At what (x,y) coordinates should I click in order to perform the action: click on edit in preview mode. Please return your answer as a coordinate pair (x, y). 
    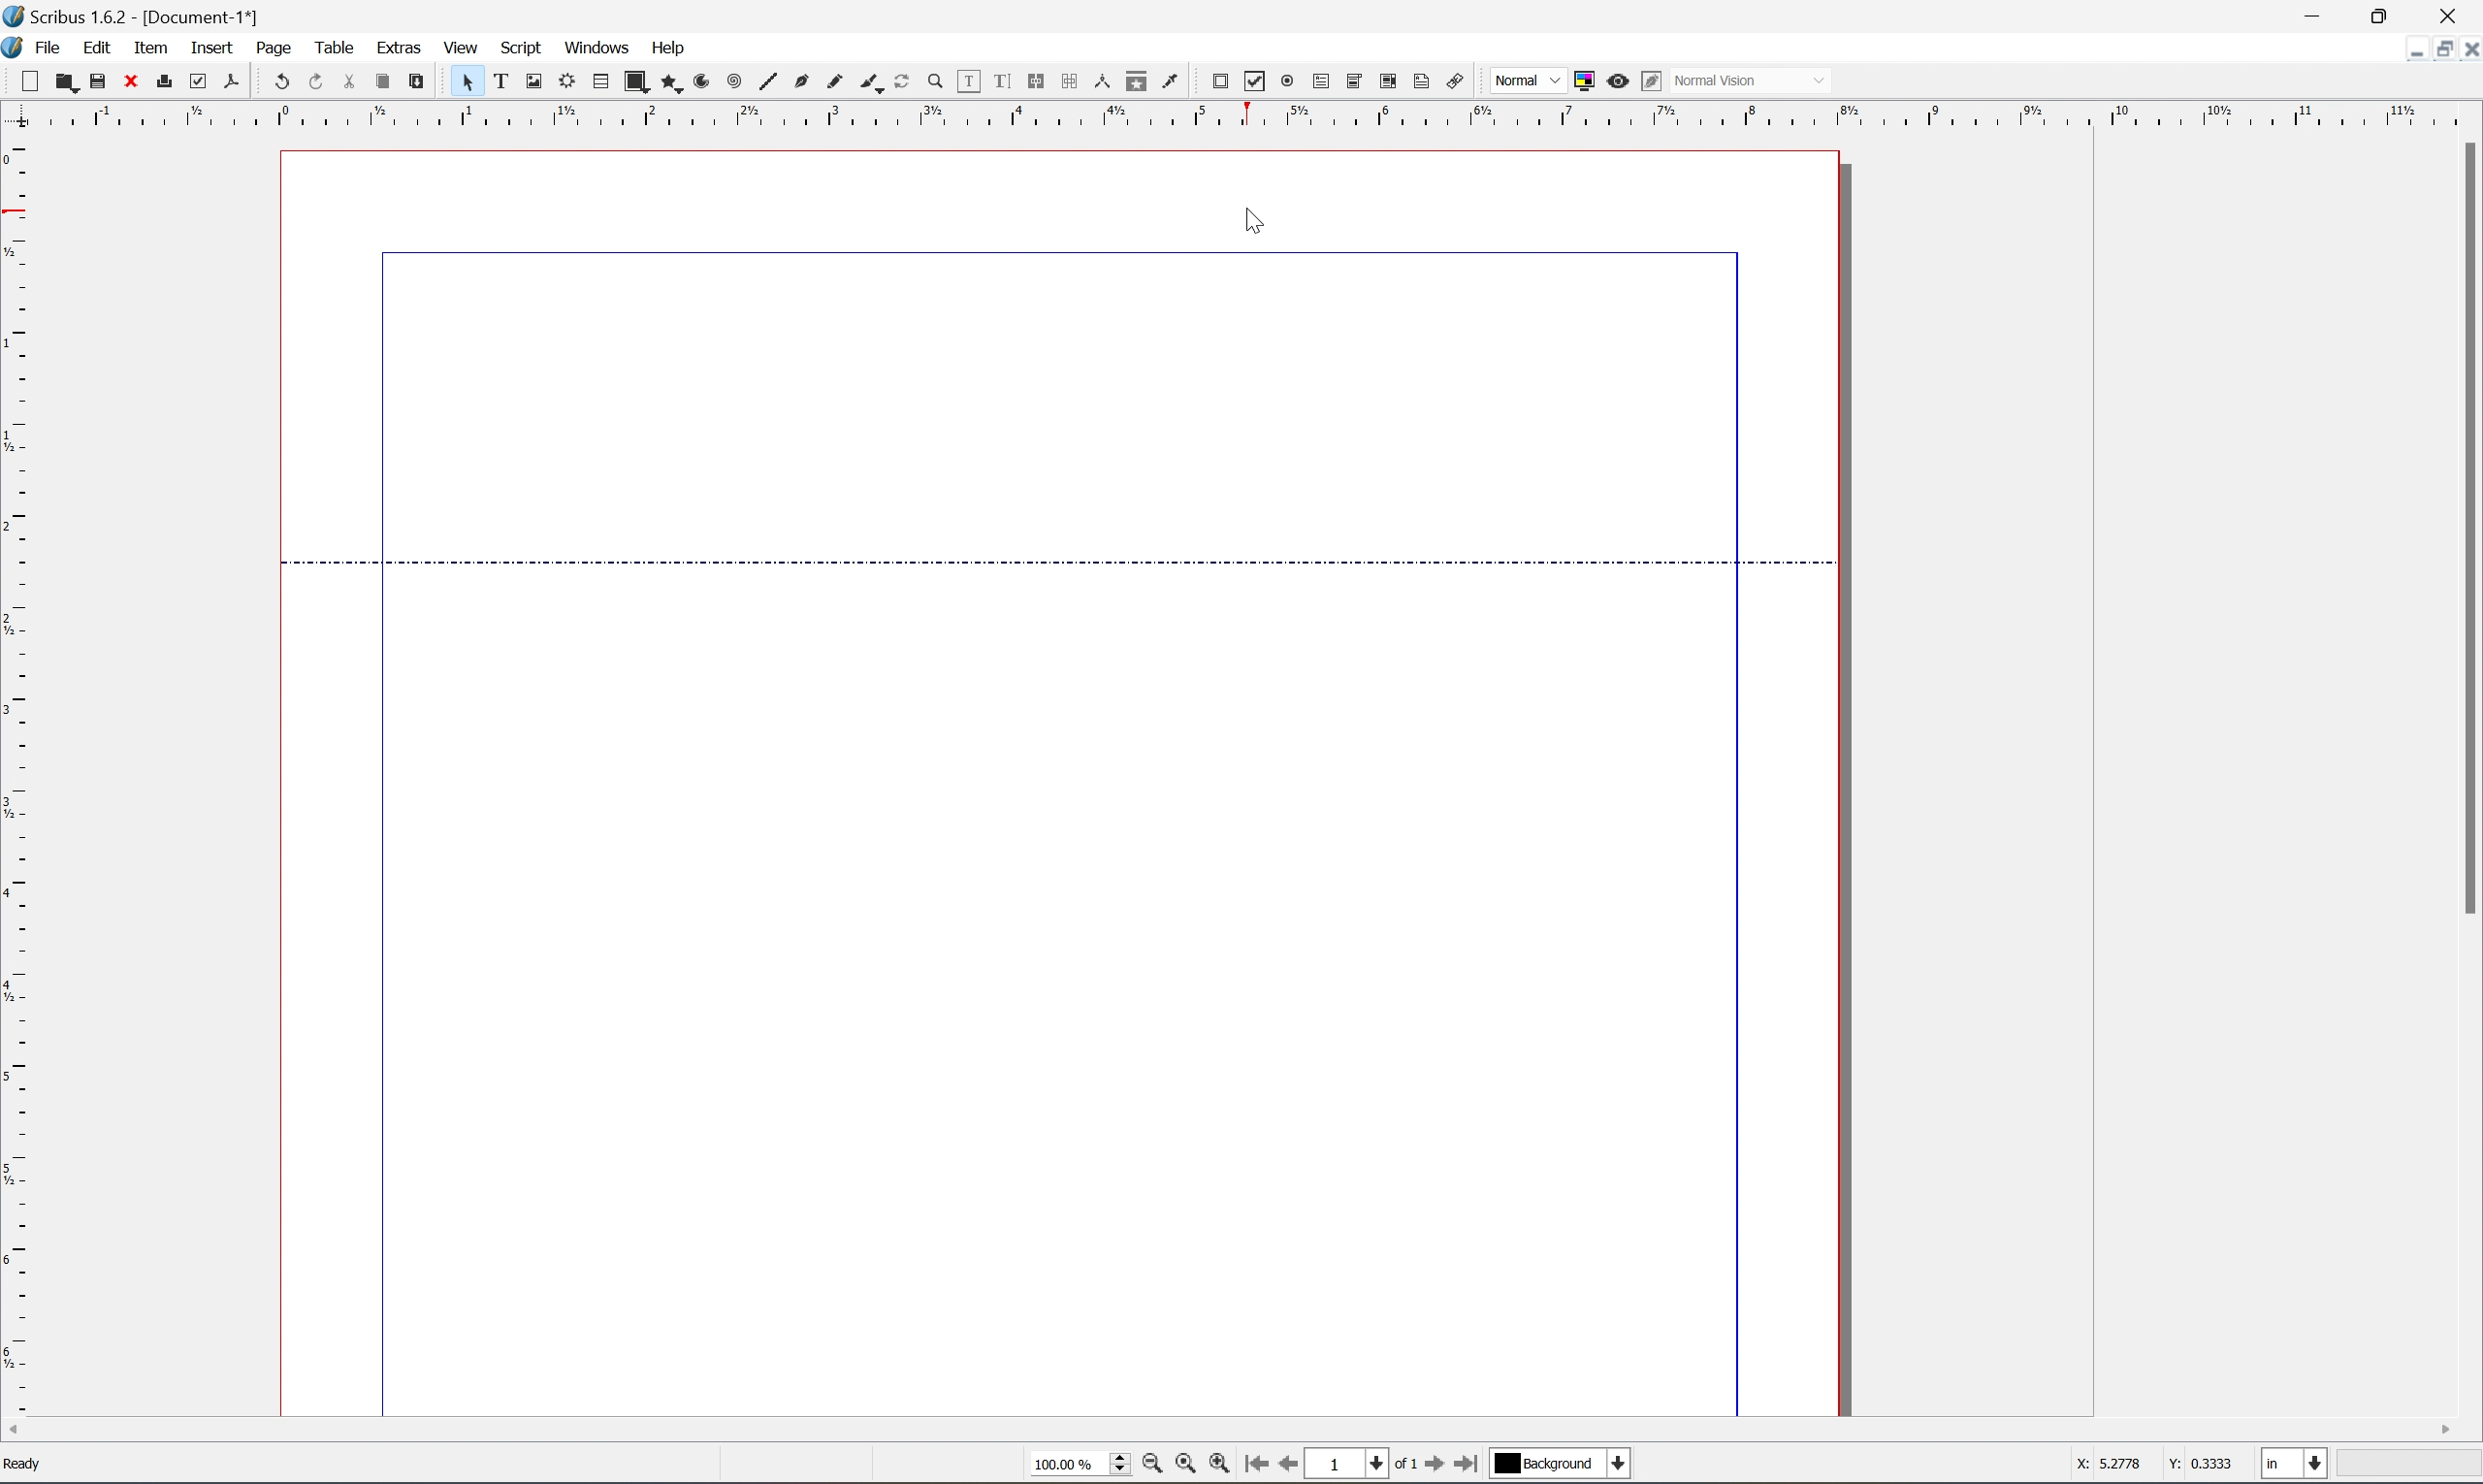
    Looking at the image, I should click on (1652, 81).